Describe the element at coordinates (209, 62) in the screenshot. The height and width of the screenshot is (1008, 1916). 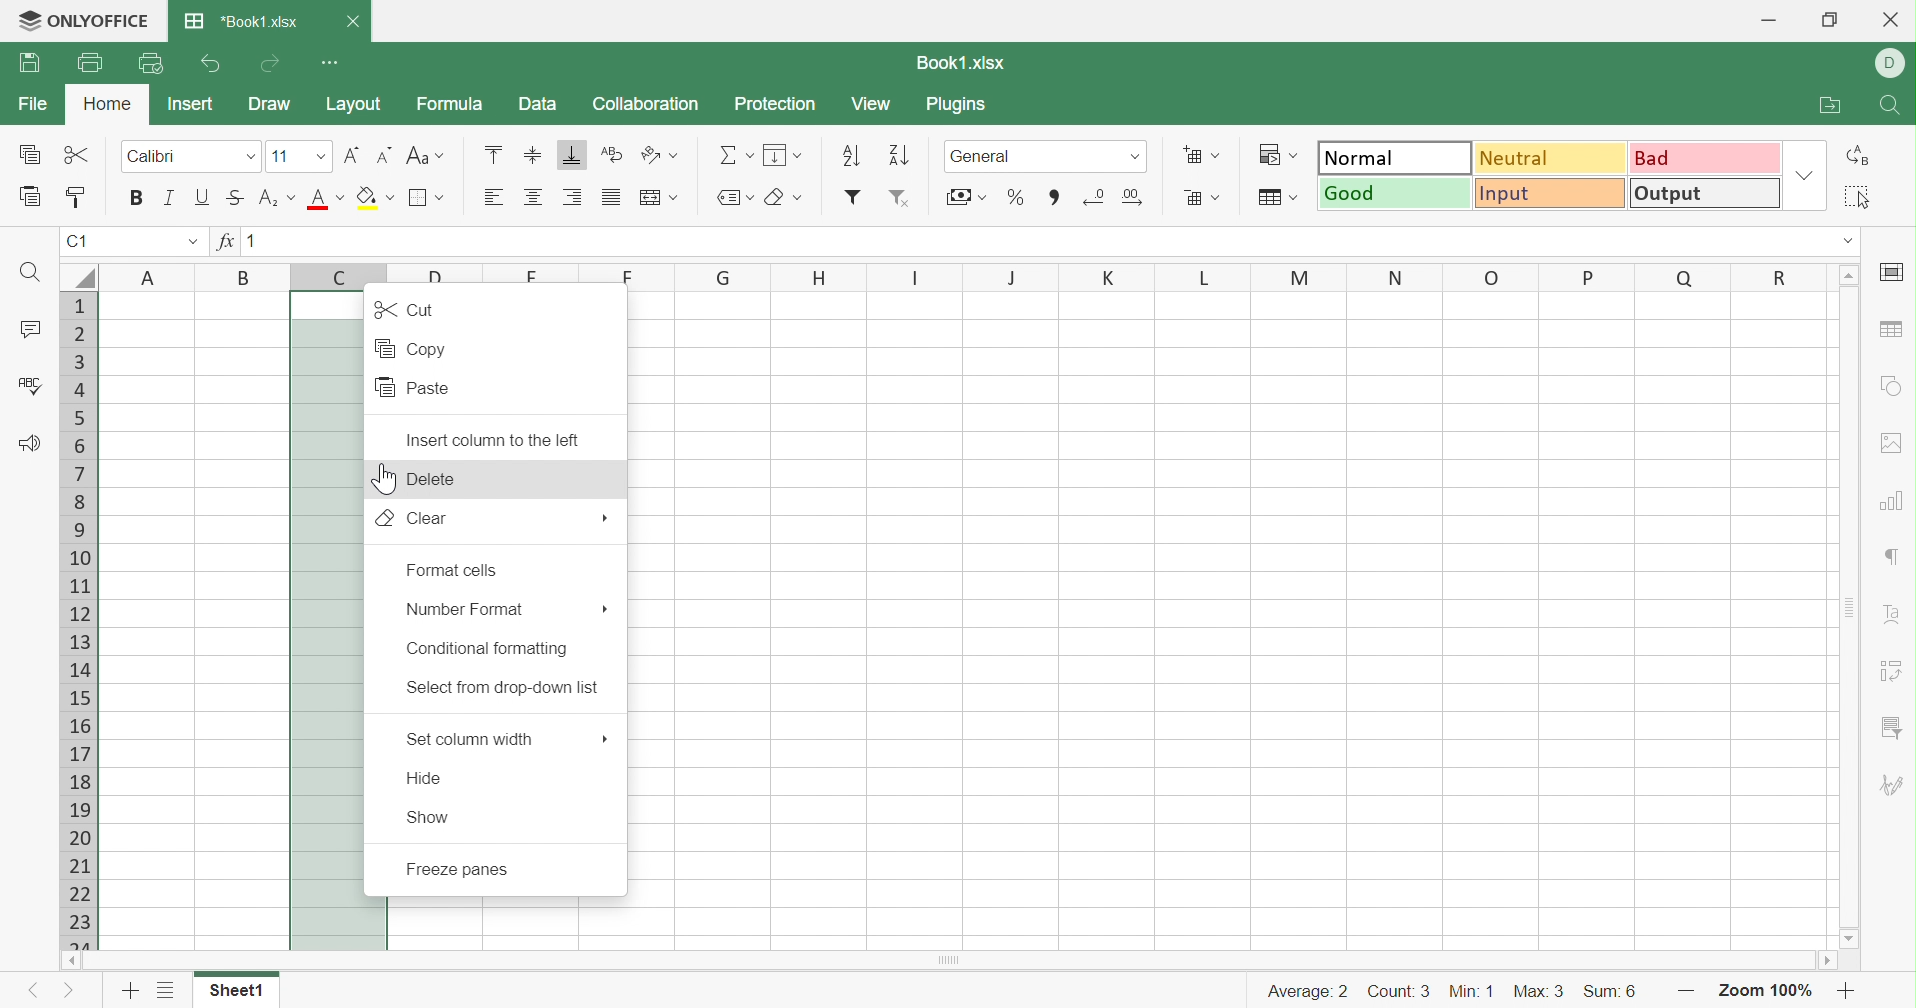
I see `Undo` at that location.